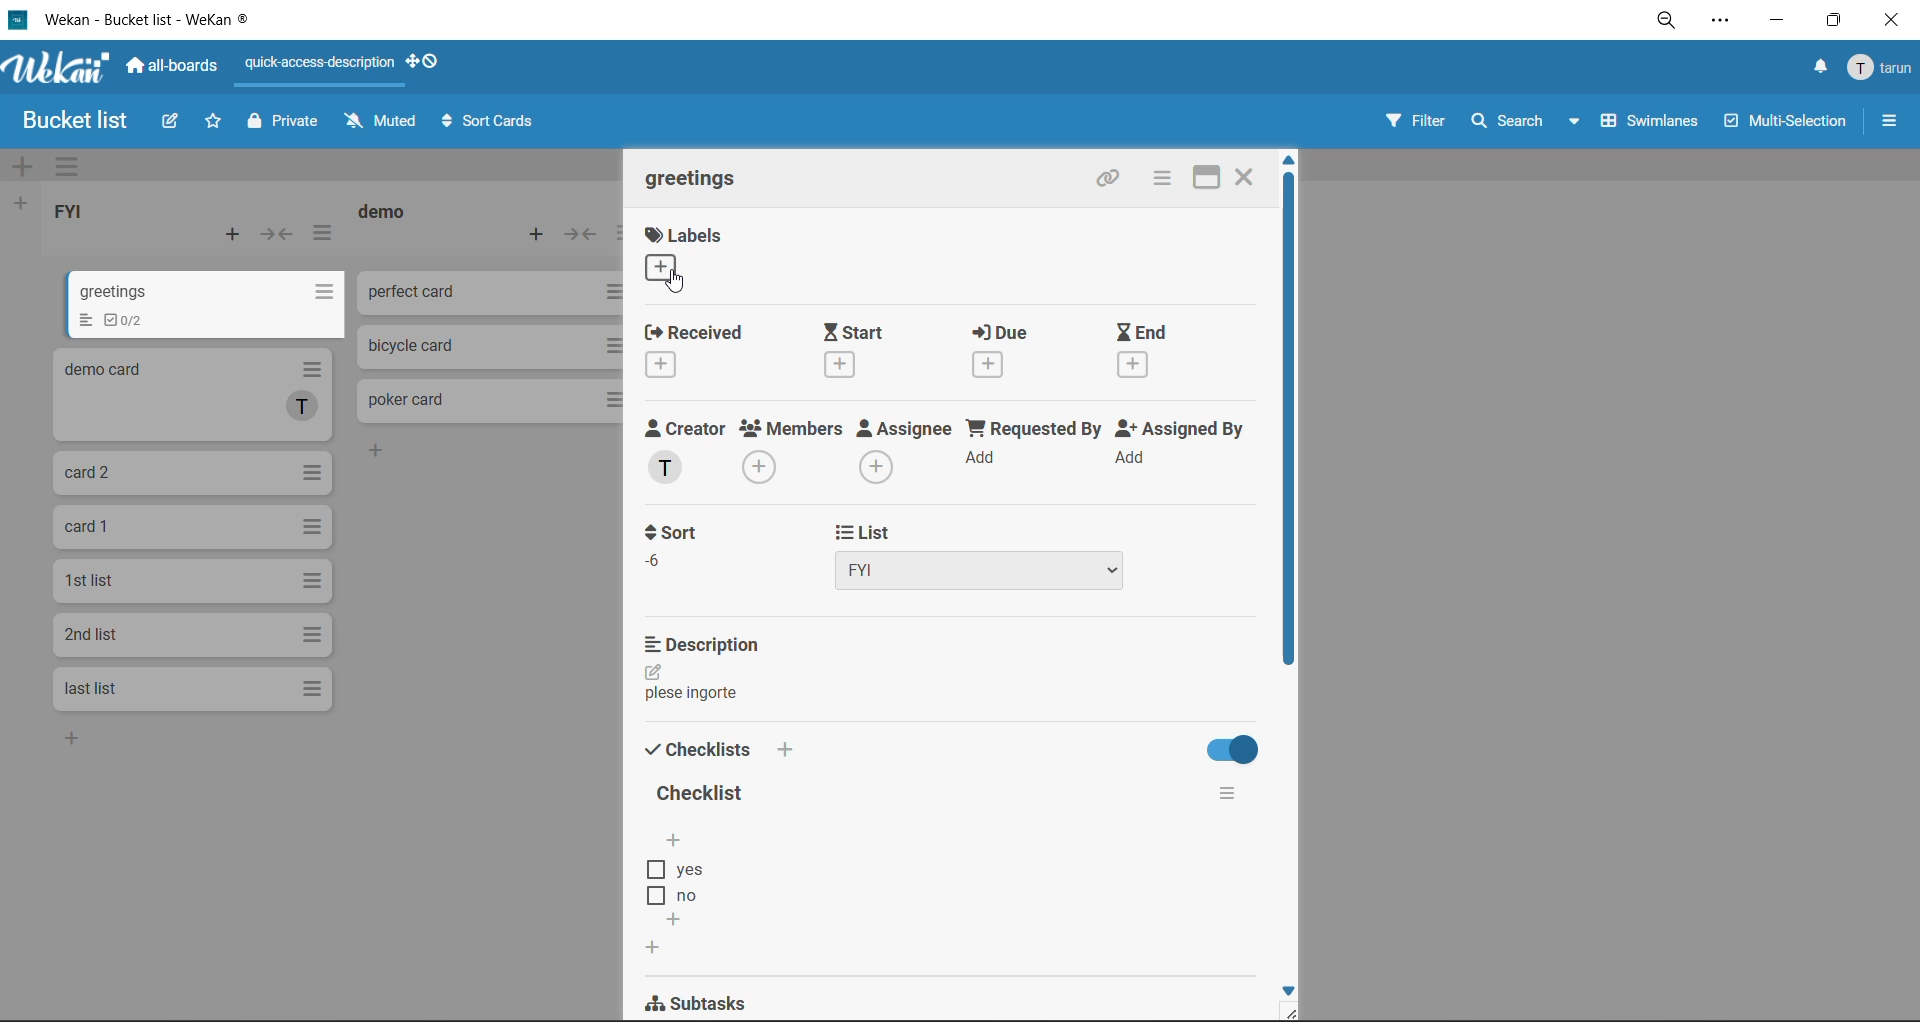 This screenshot has height=1022, width=1920. I want to click on title, so click(701, 794).